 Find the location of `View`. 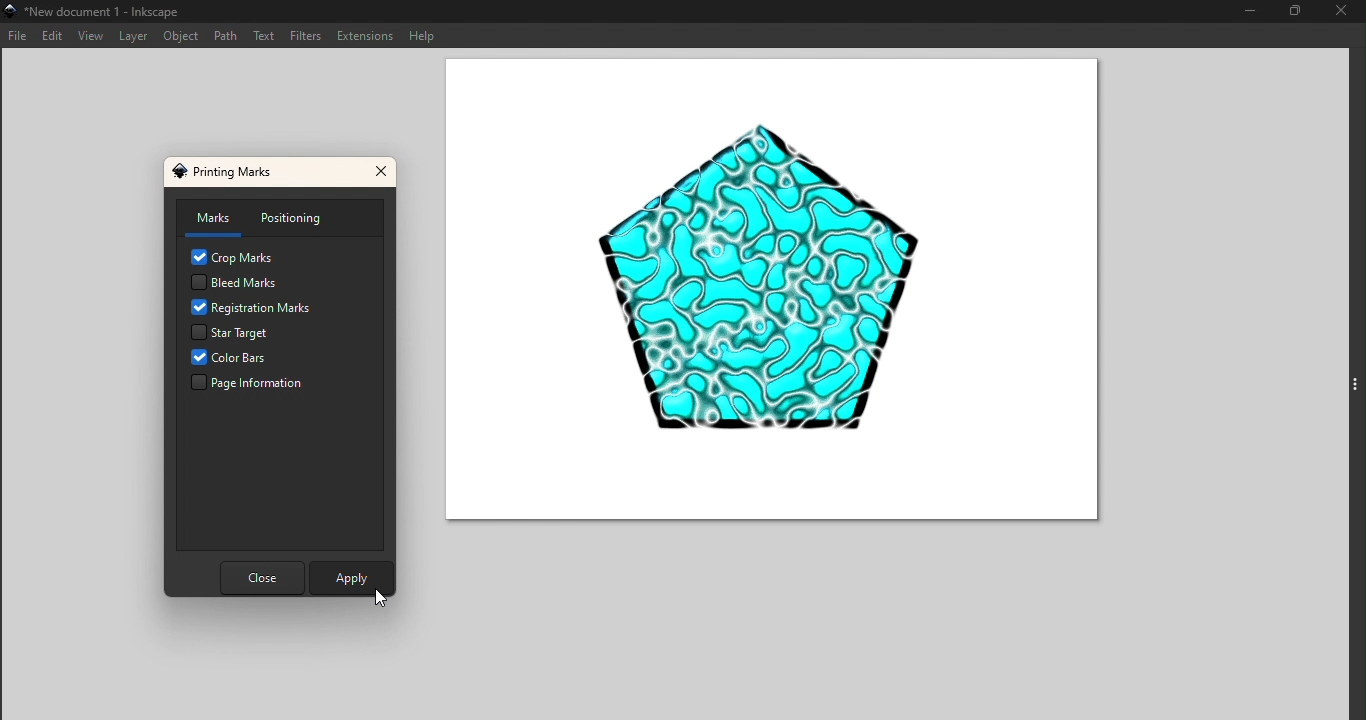

View is located at coordinates (91, 36).